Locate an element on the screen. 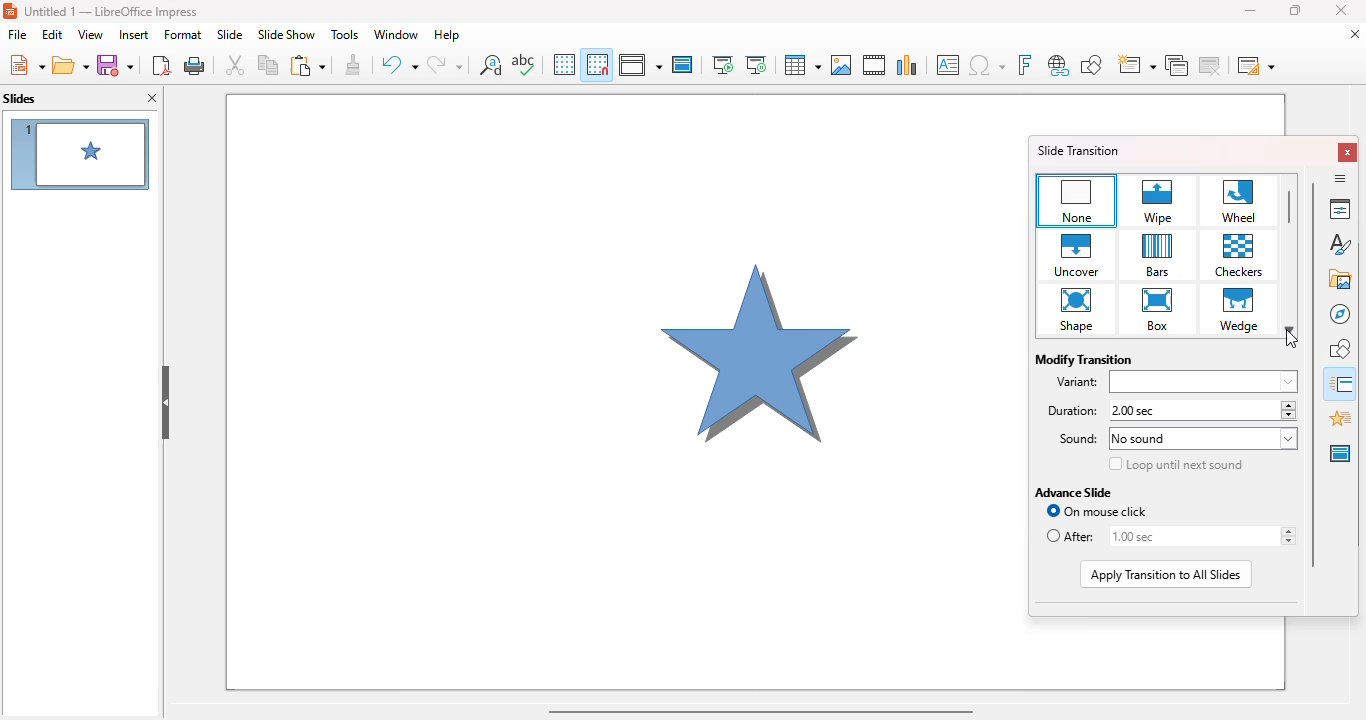  paste is located at coordinates (307, 65).